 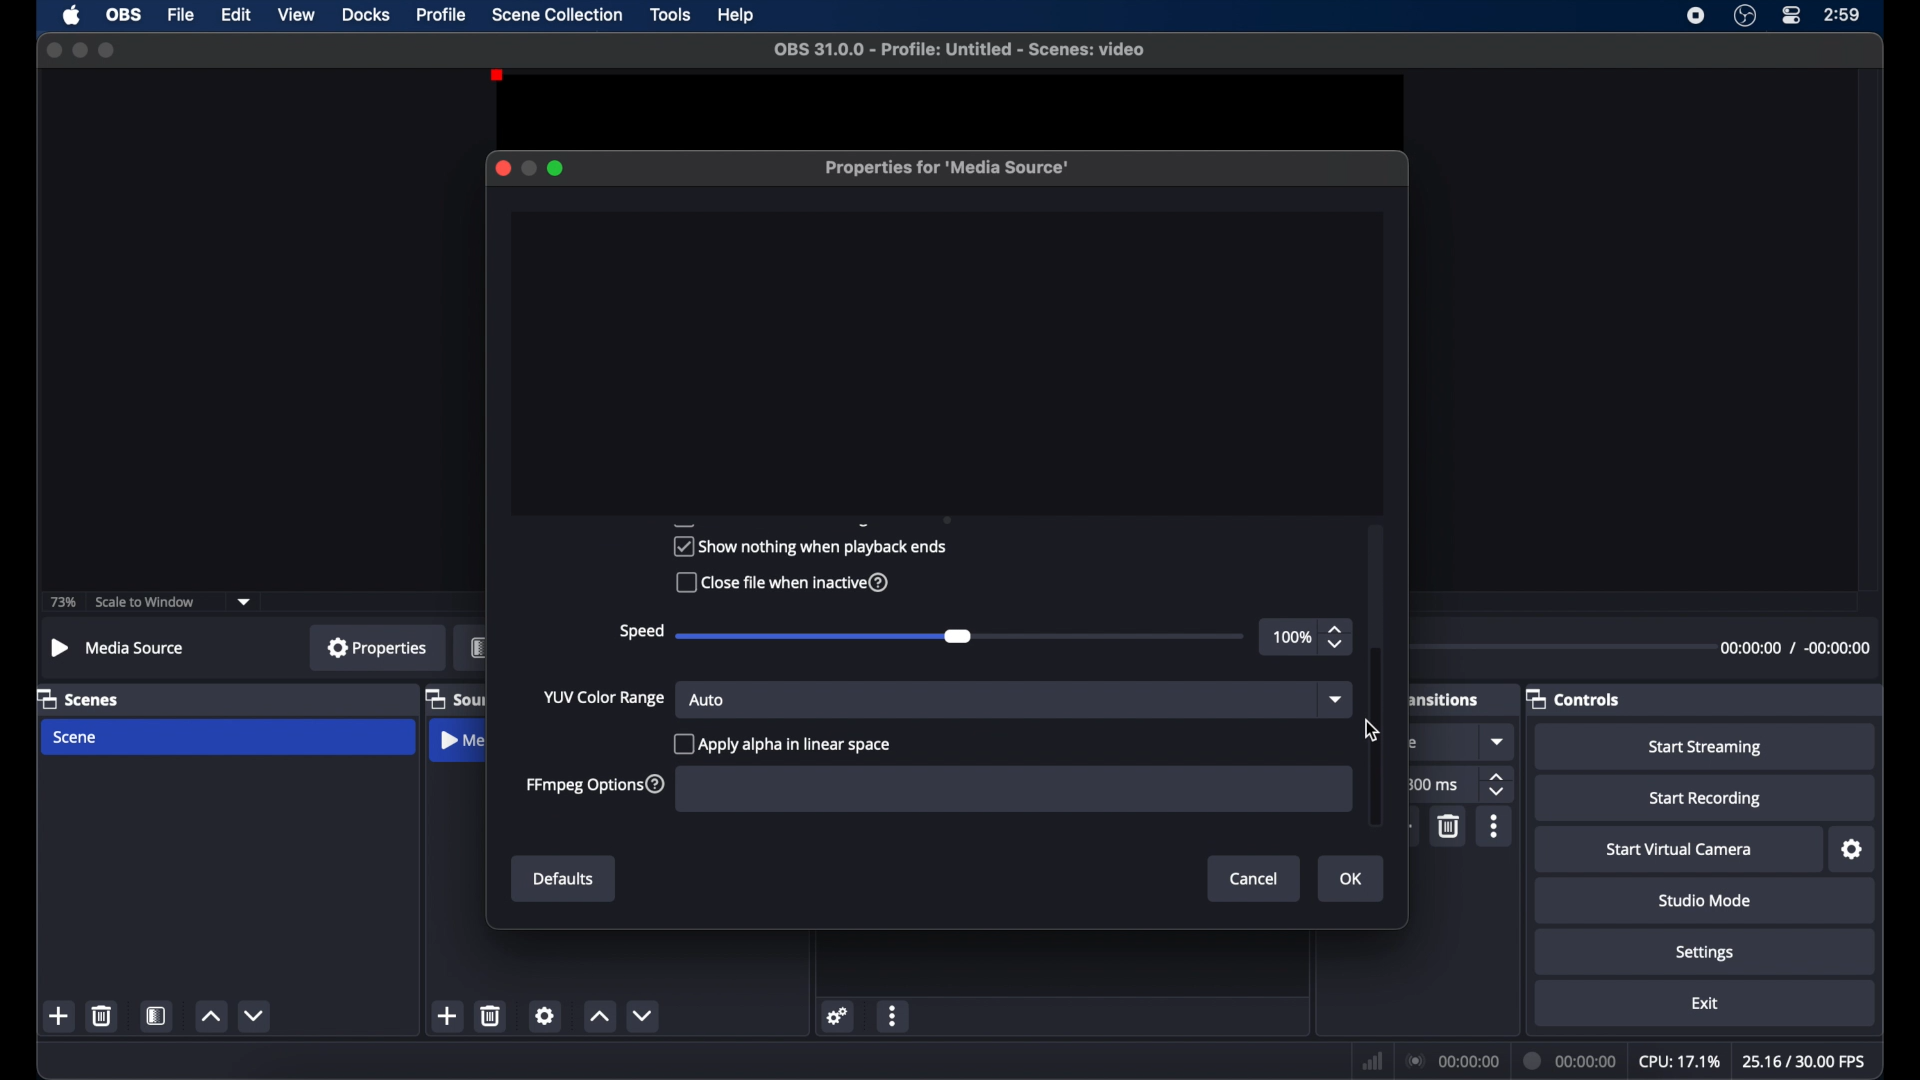 I want to click on delete, so click(x=101, y=1016).